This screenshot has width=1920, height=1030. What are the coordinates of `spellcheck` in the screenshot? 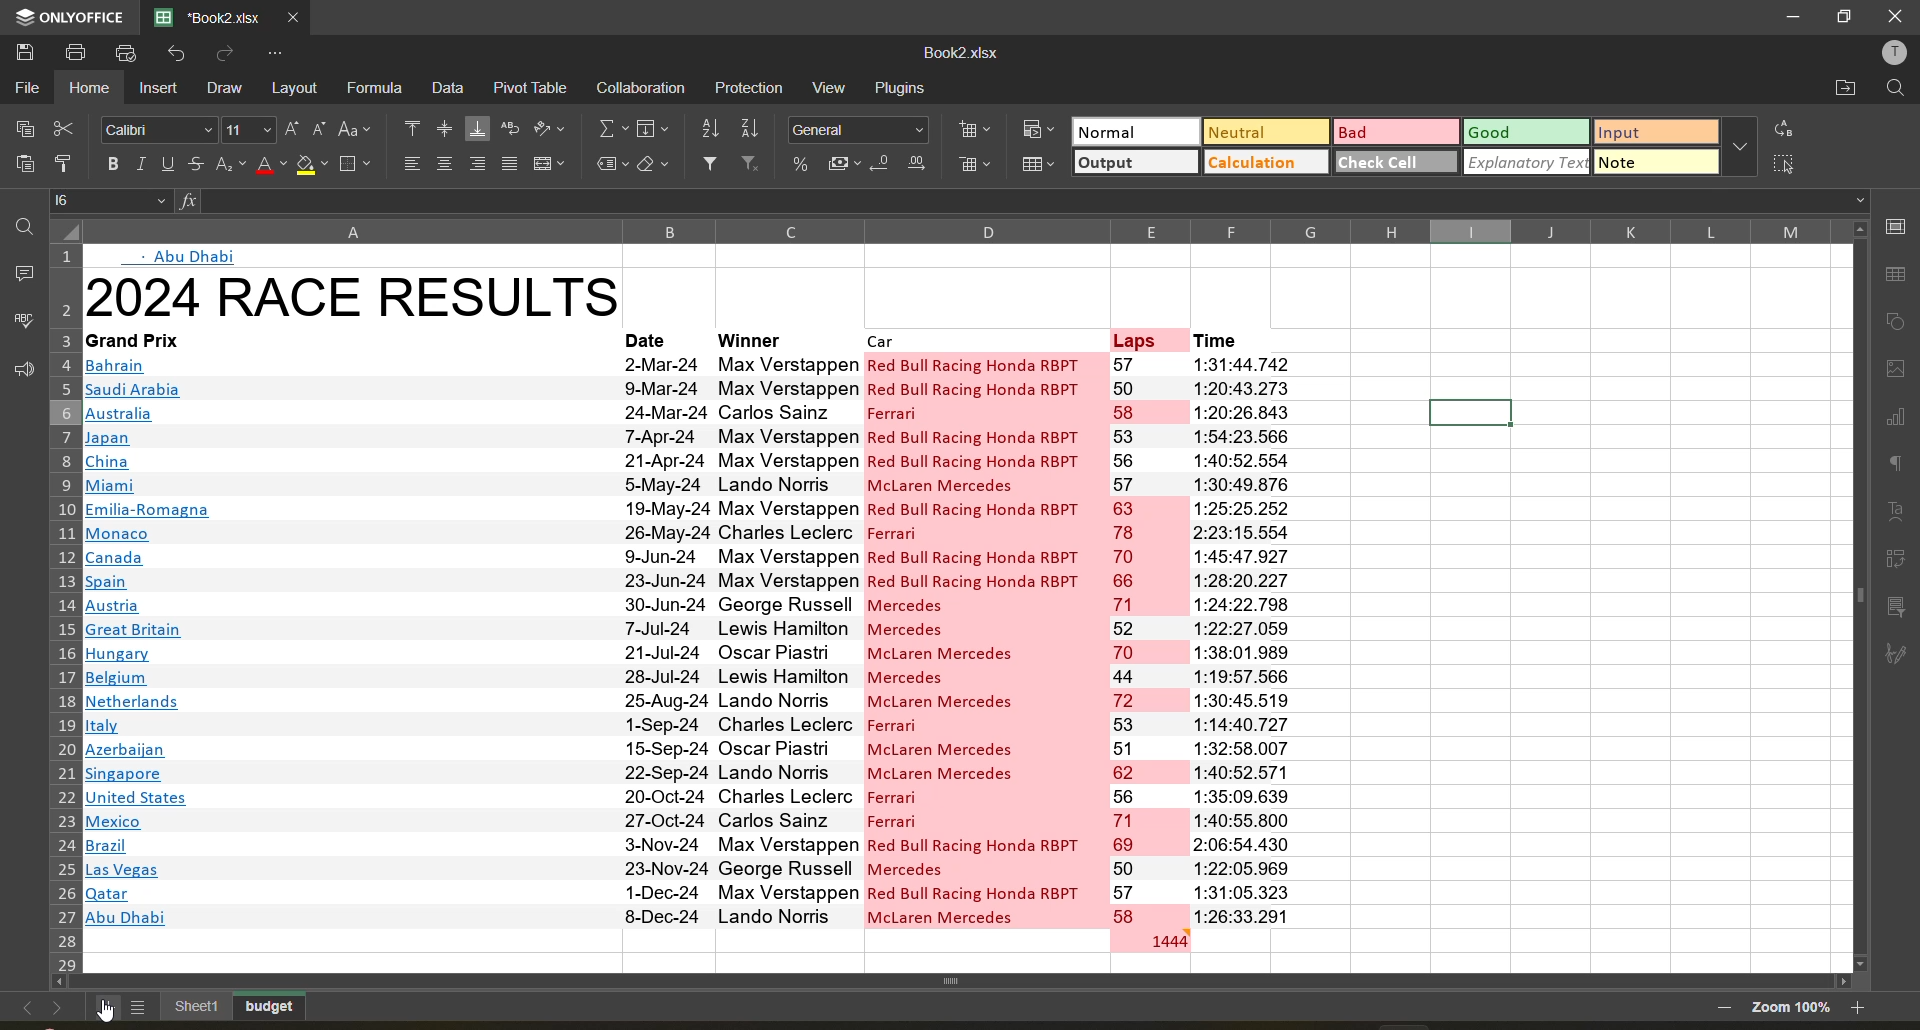 It's located at (19, 321).